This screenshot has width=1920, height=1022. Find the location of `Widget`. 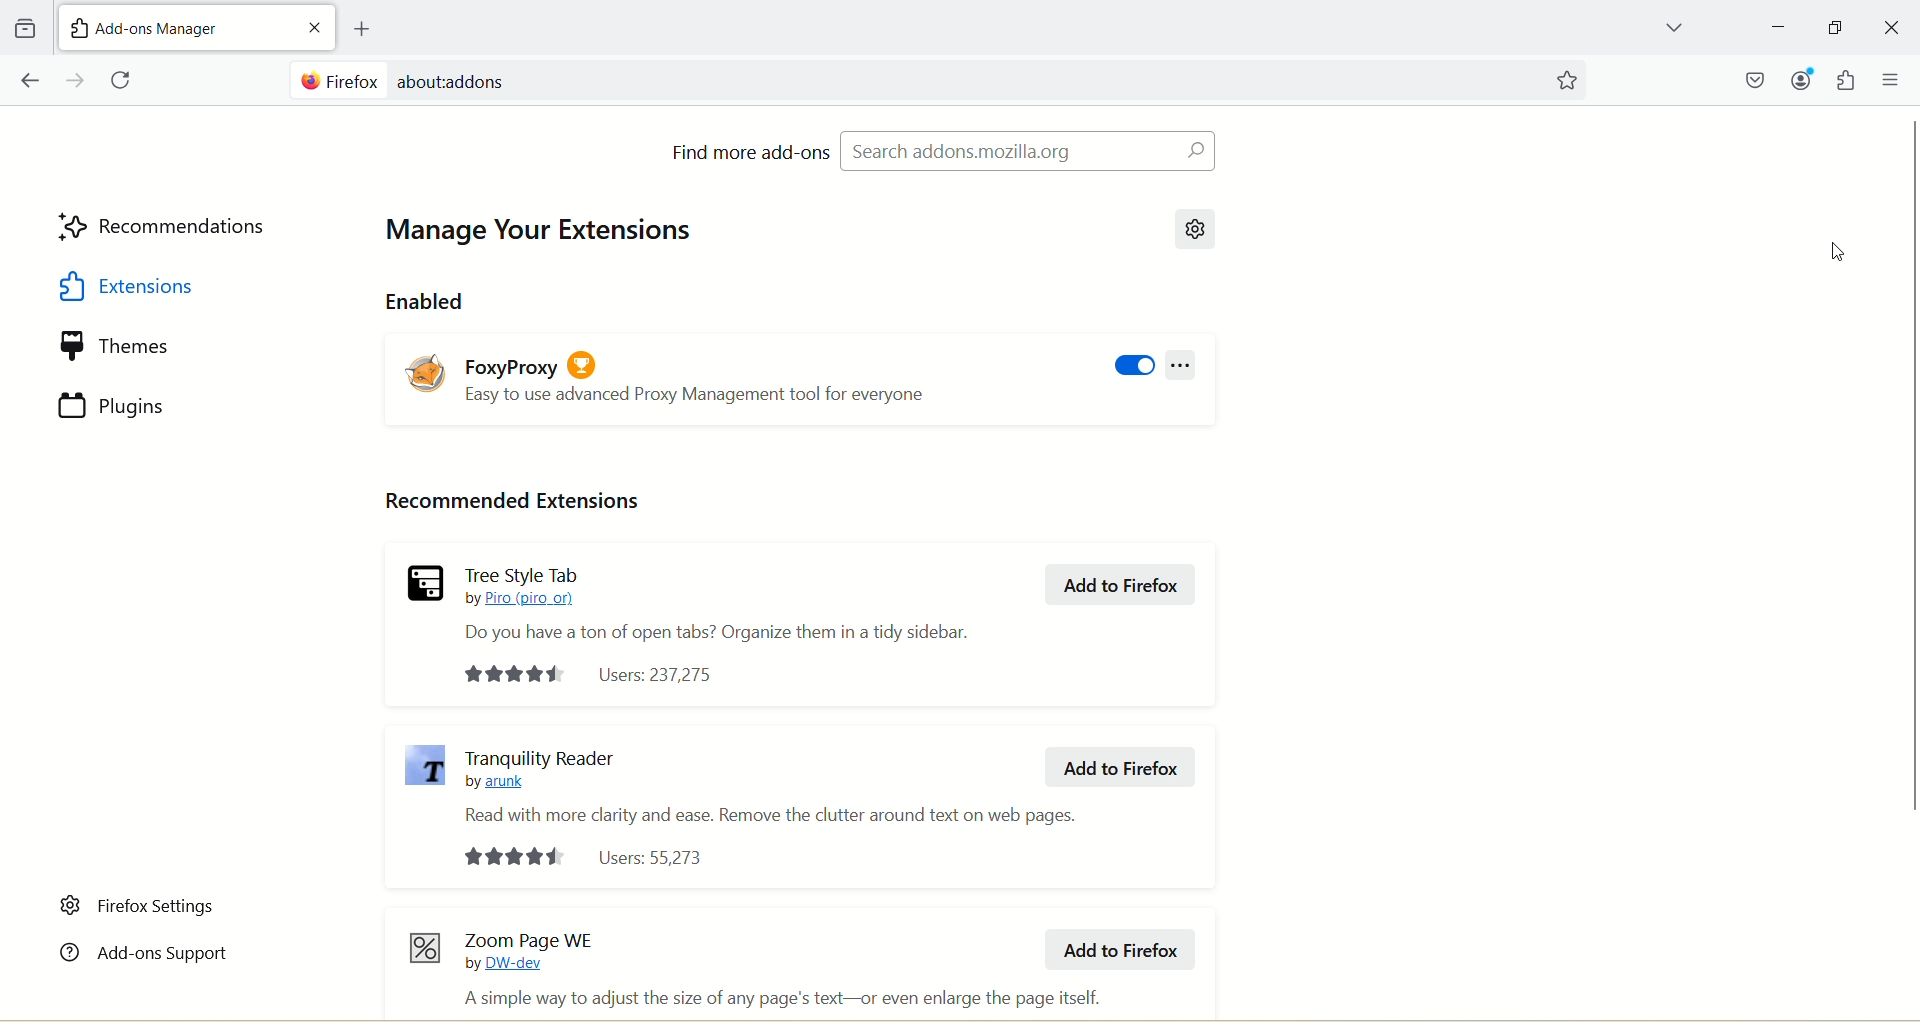

Widget is located at coordinates (1845, 80).